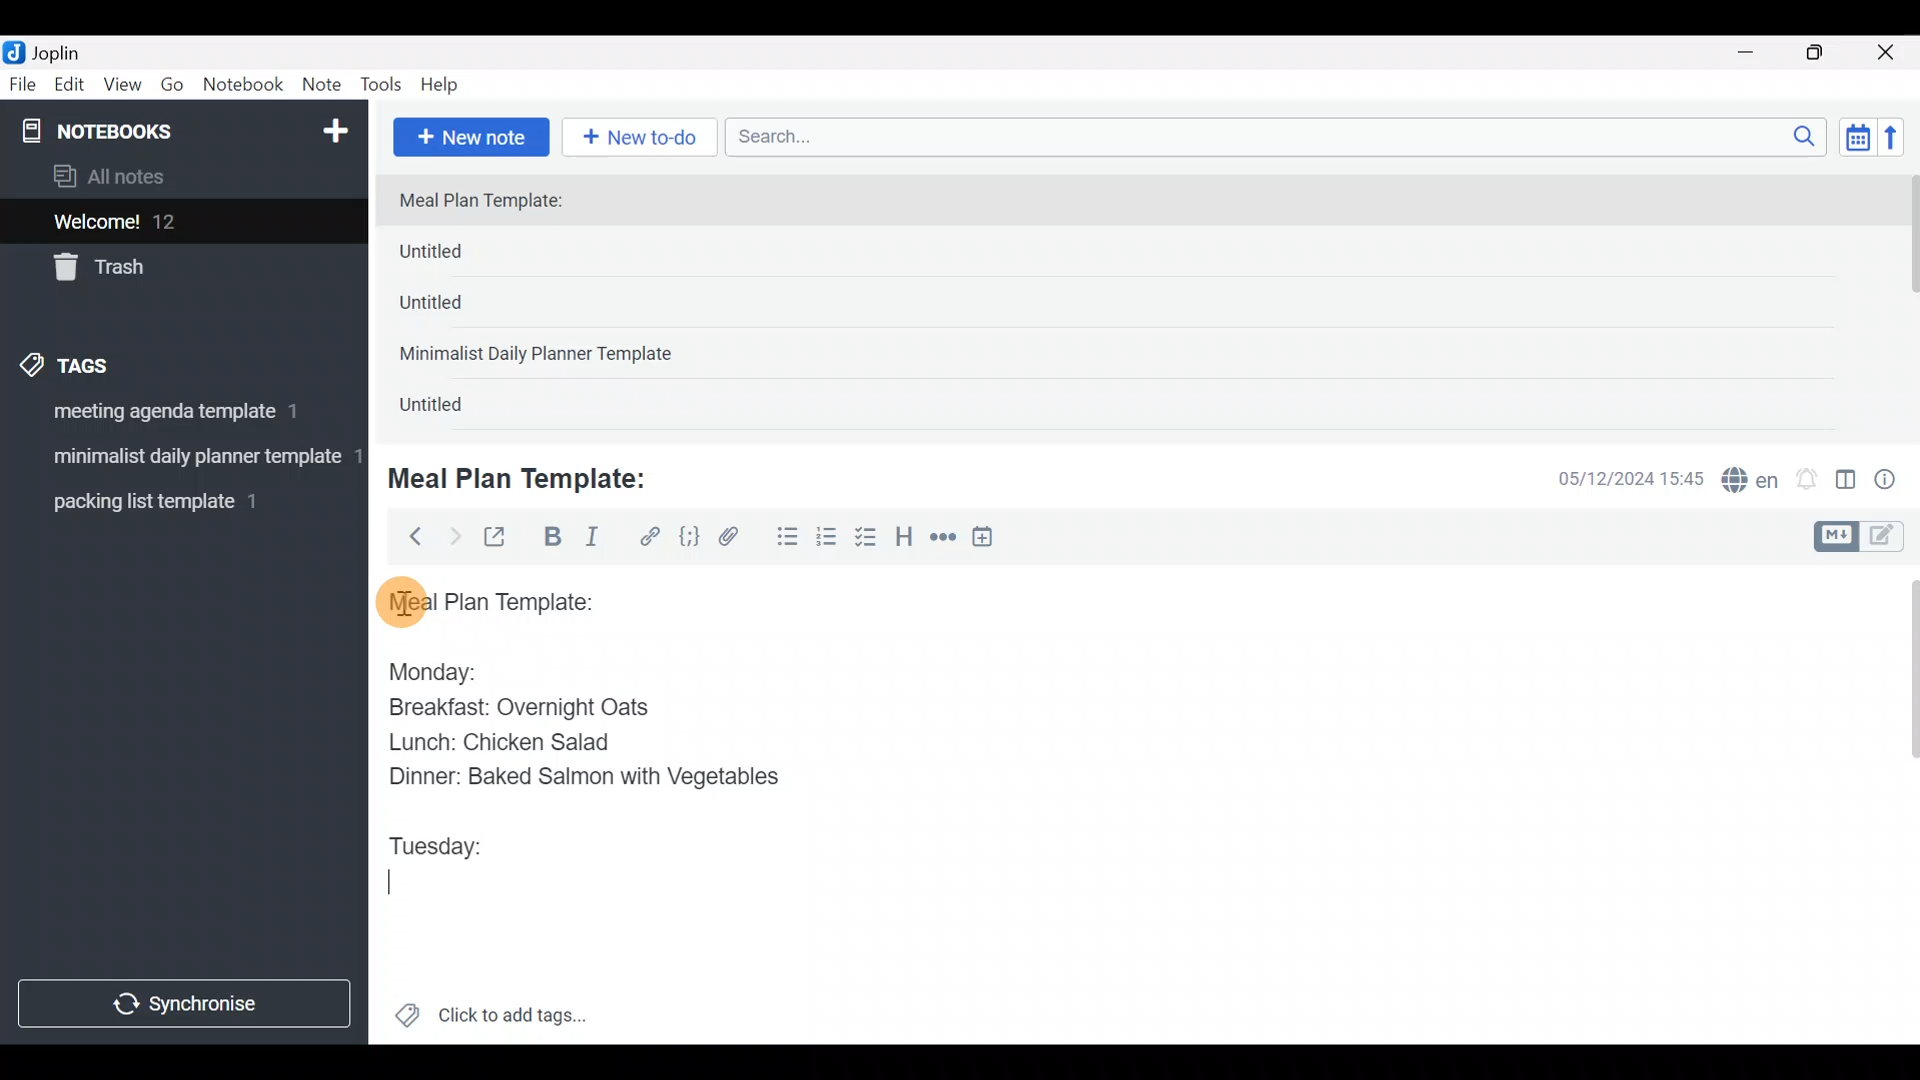  Describe the element at coordinates (447, 81) in the screenshot. I see `Help` at that location.